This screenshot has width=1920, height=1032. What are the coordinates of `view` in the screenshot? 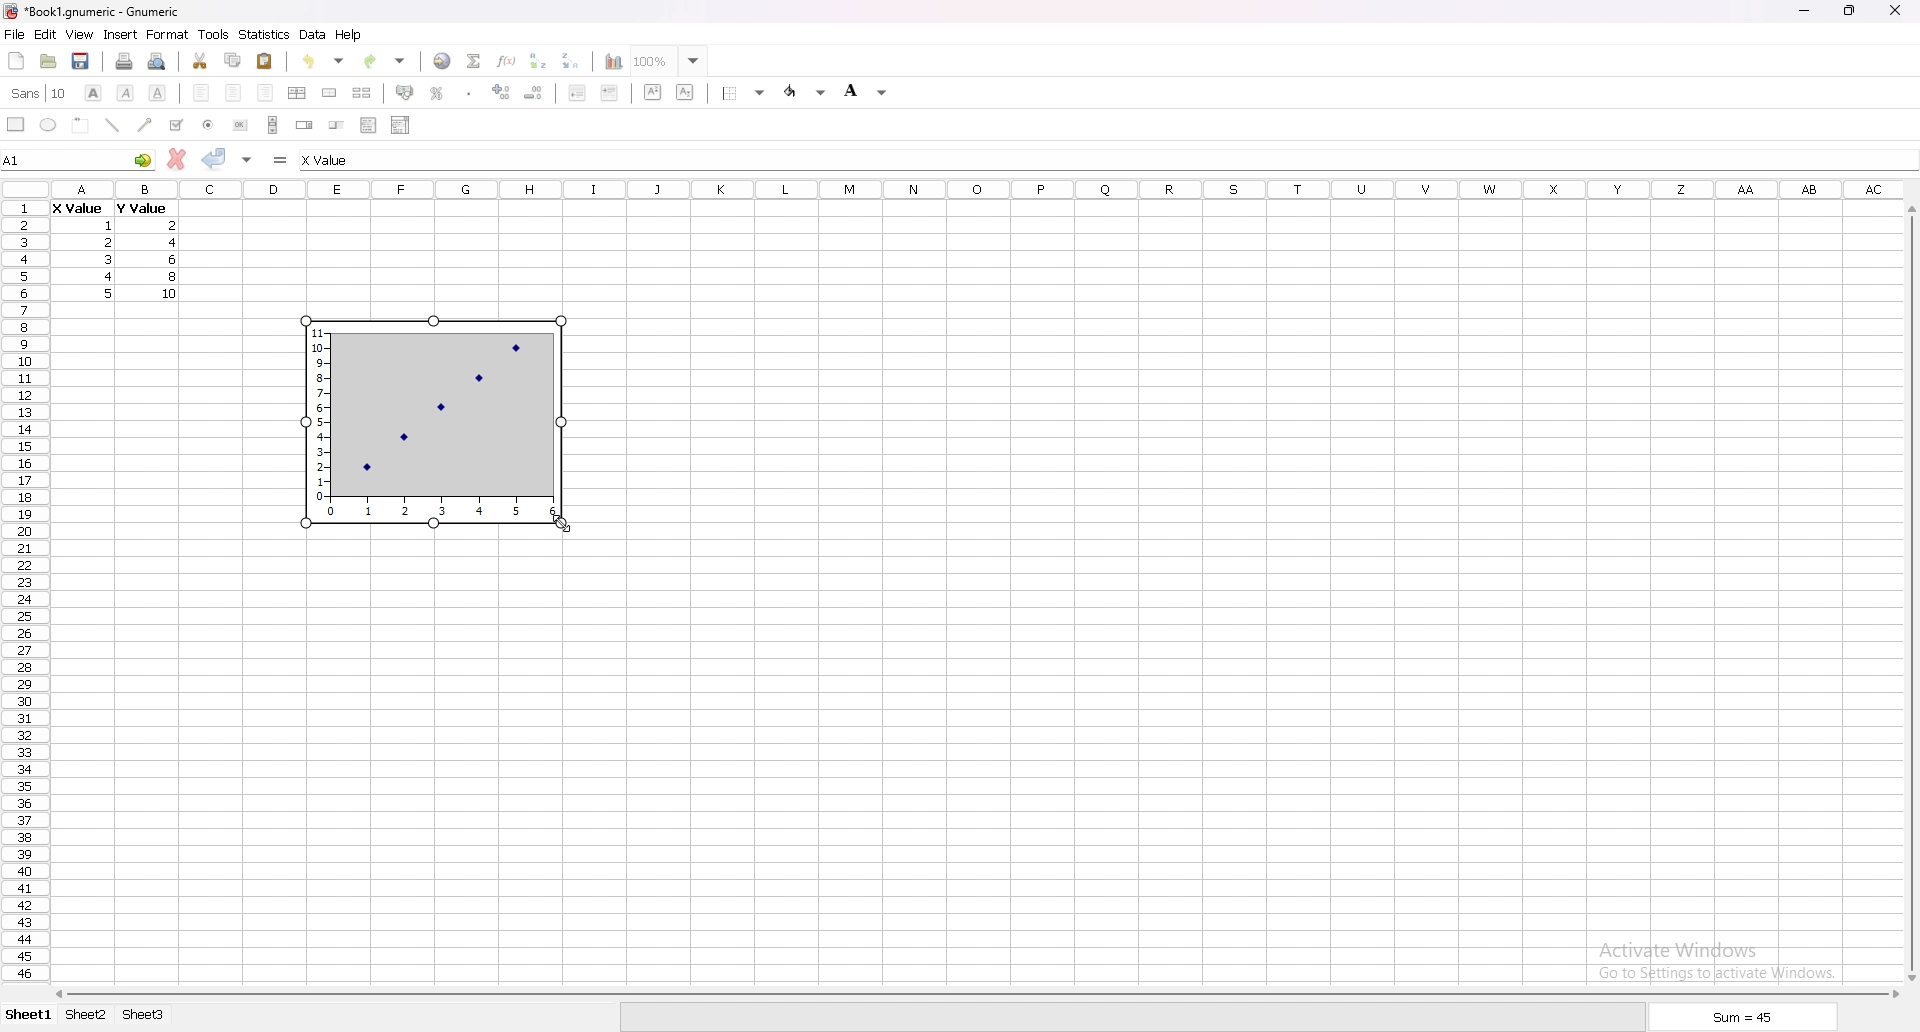 It's located at (79, 35).